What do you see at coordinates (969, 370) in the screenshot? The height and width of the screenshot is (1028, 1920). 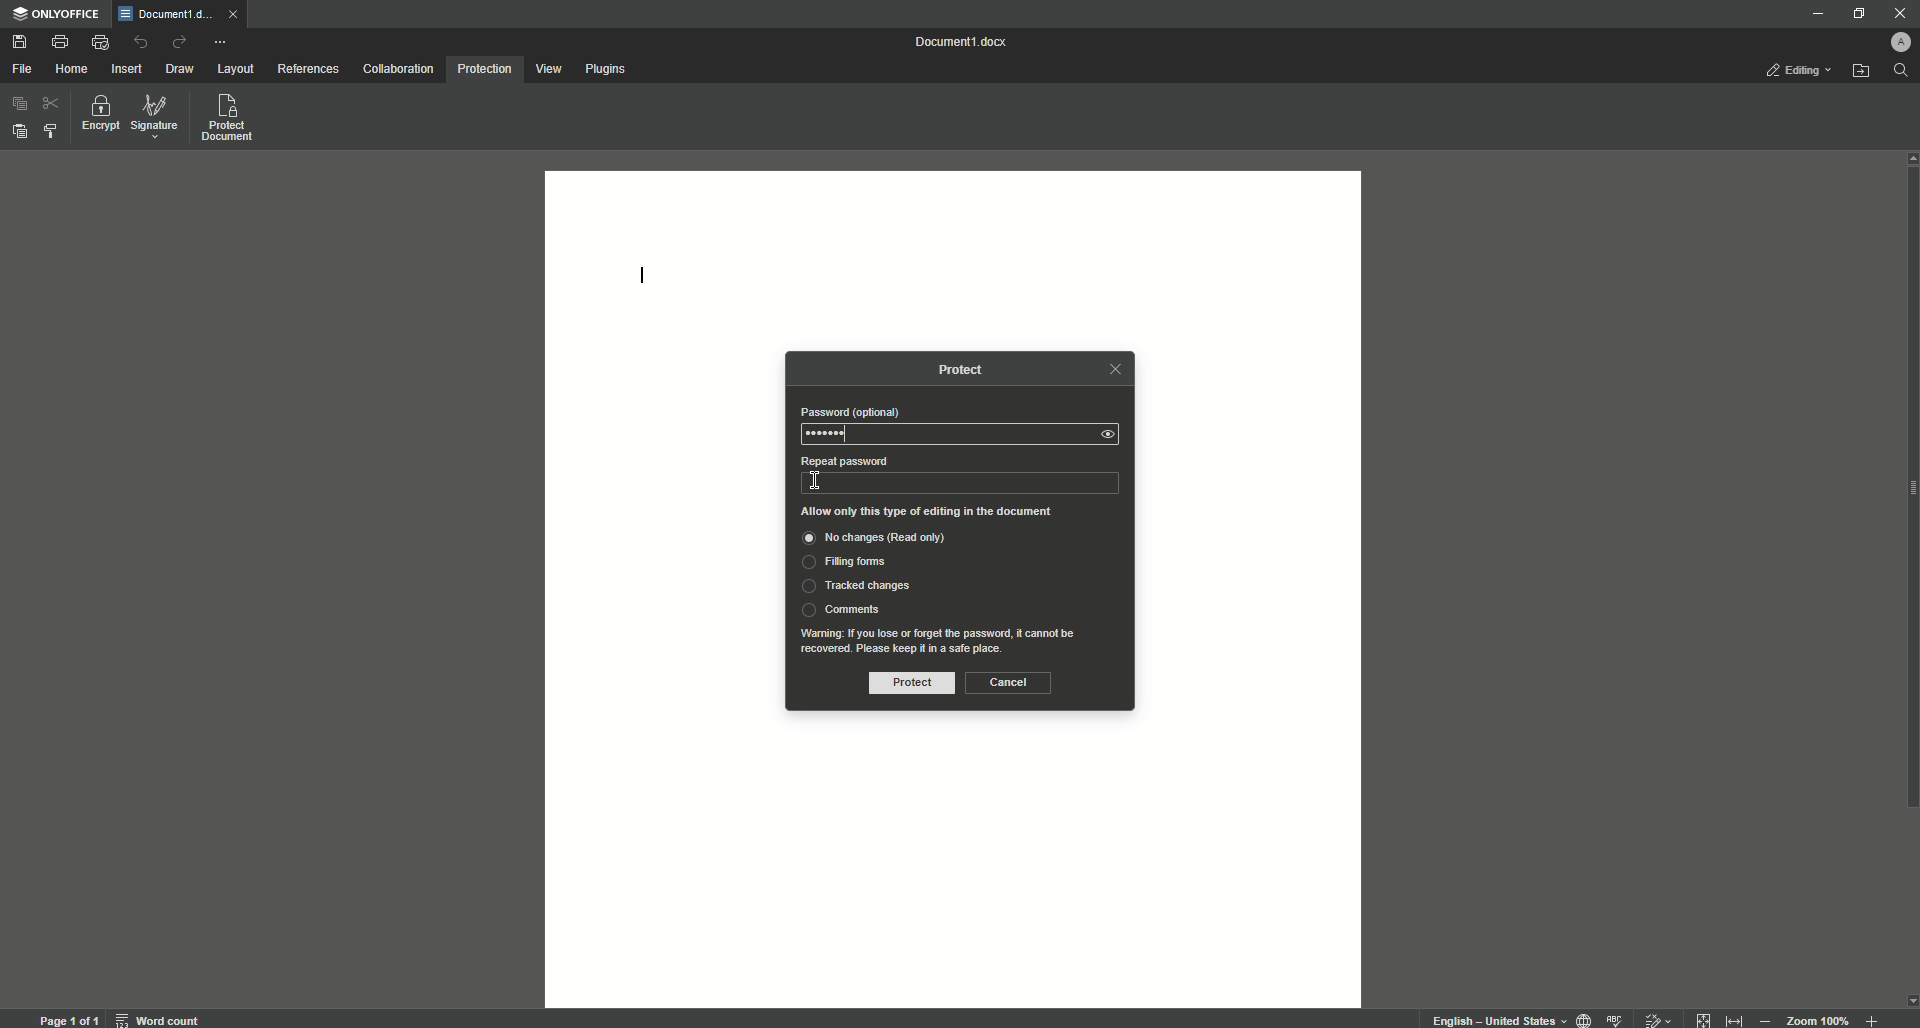 I see `Protect` at bounding box center [969, 370].